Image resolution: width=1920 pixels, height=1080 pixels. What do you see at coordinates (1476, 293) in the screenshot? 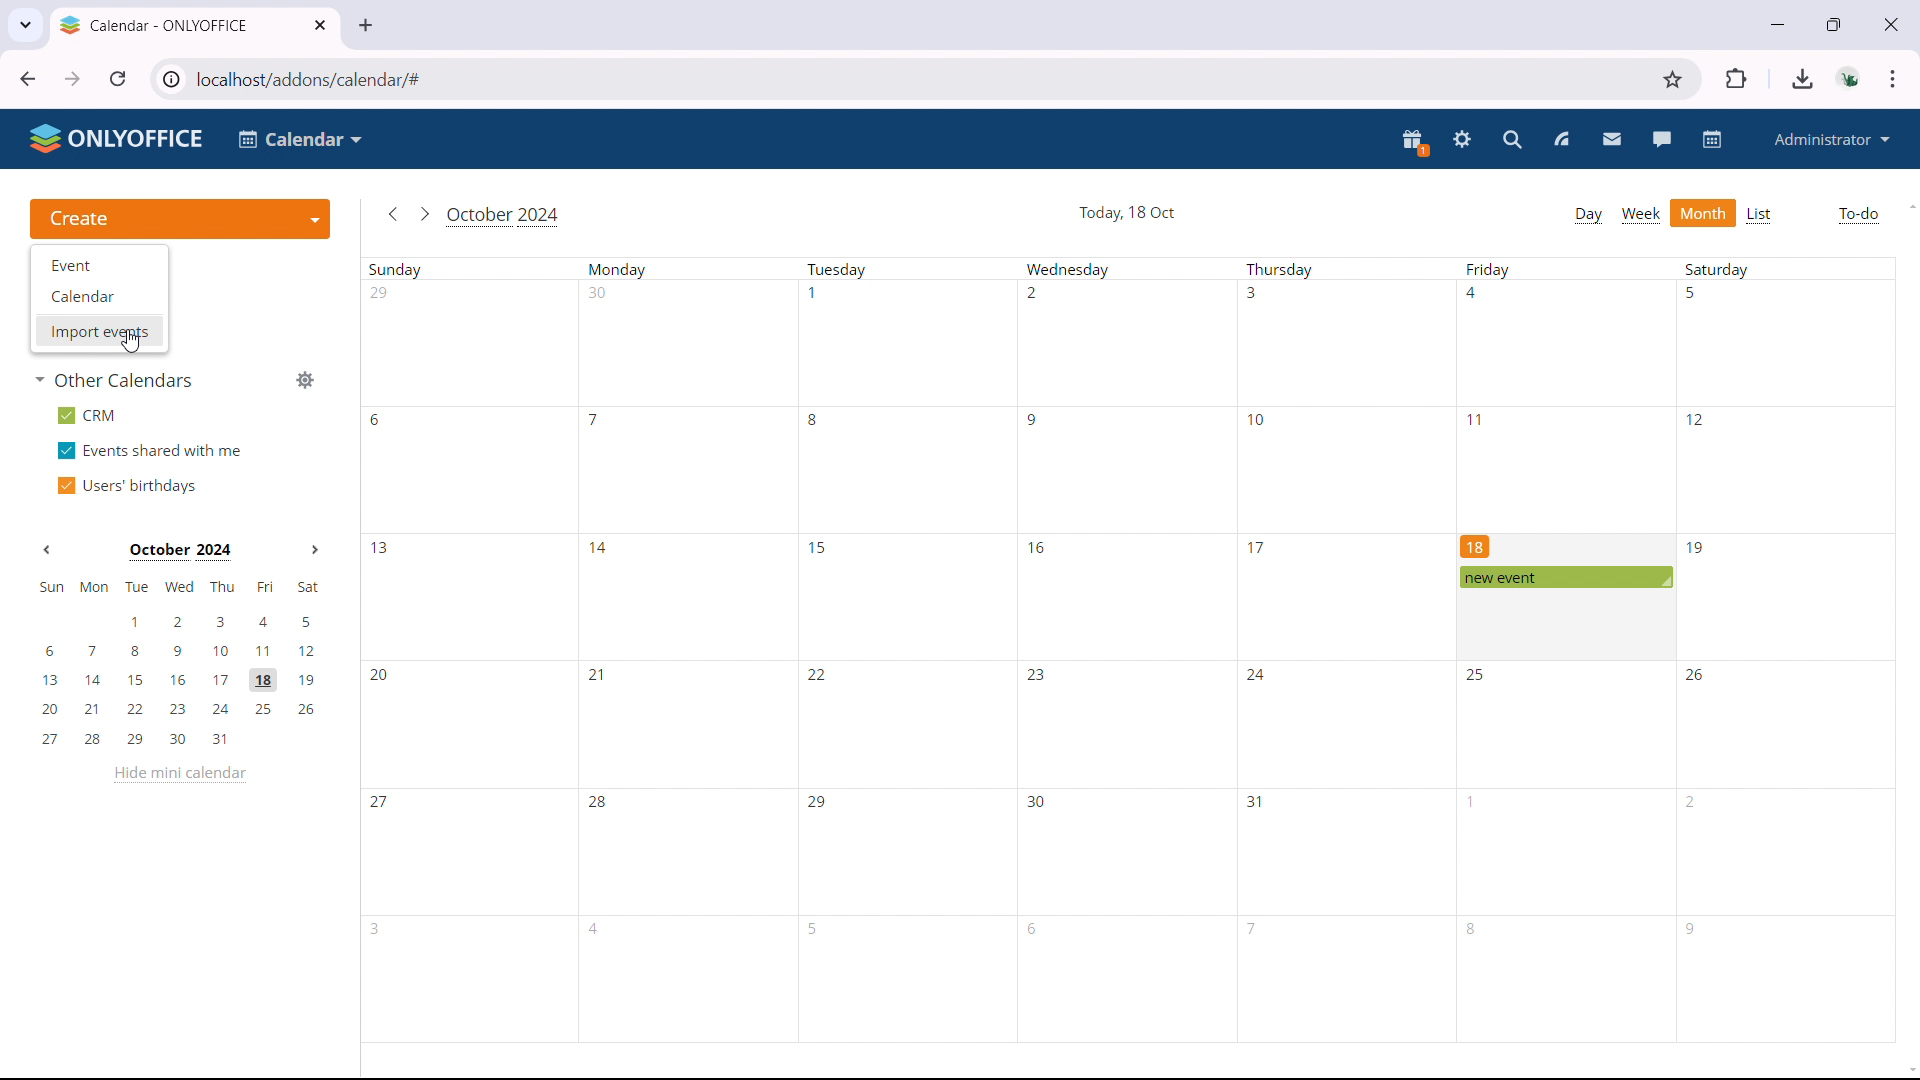
I see `4` at bounding box center [1476, 293].